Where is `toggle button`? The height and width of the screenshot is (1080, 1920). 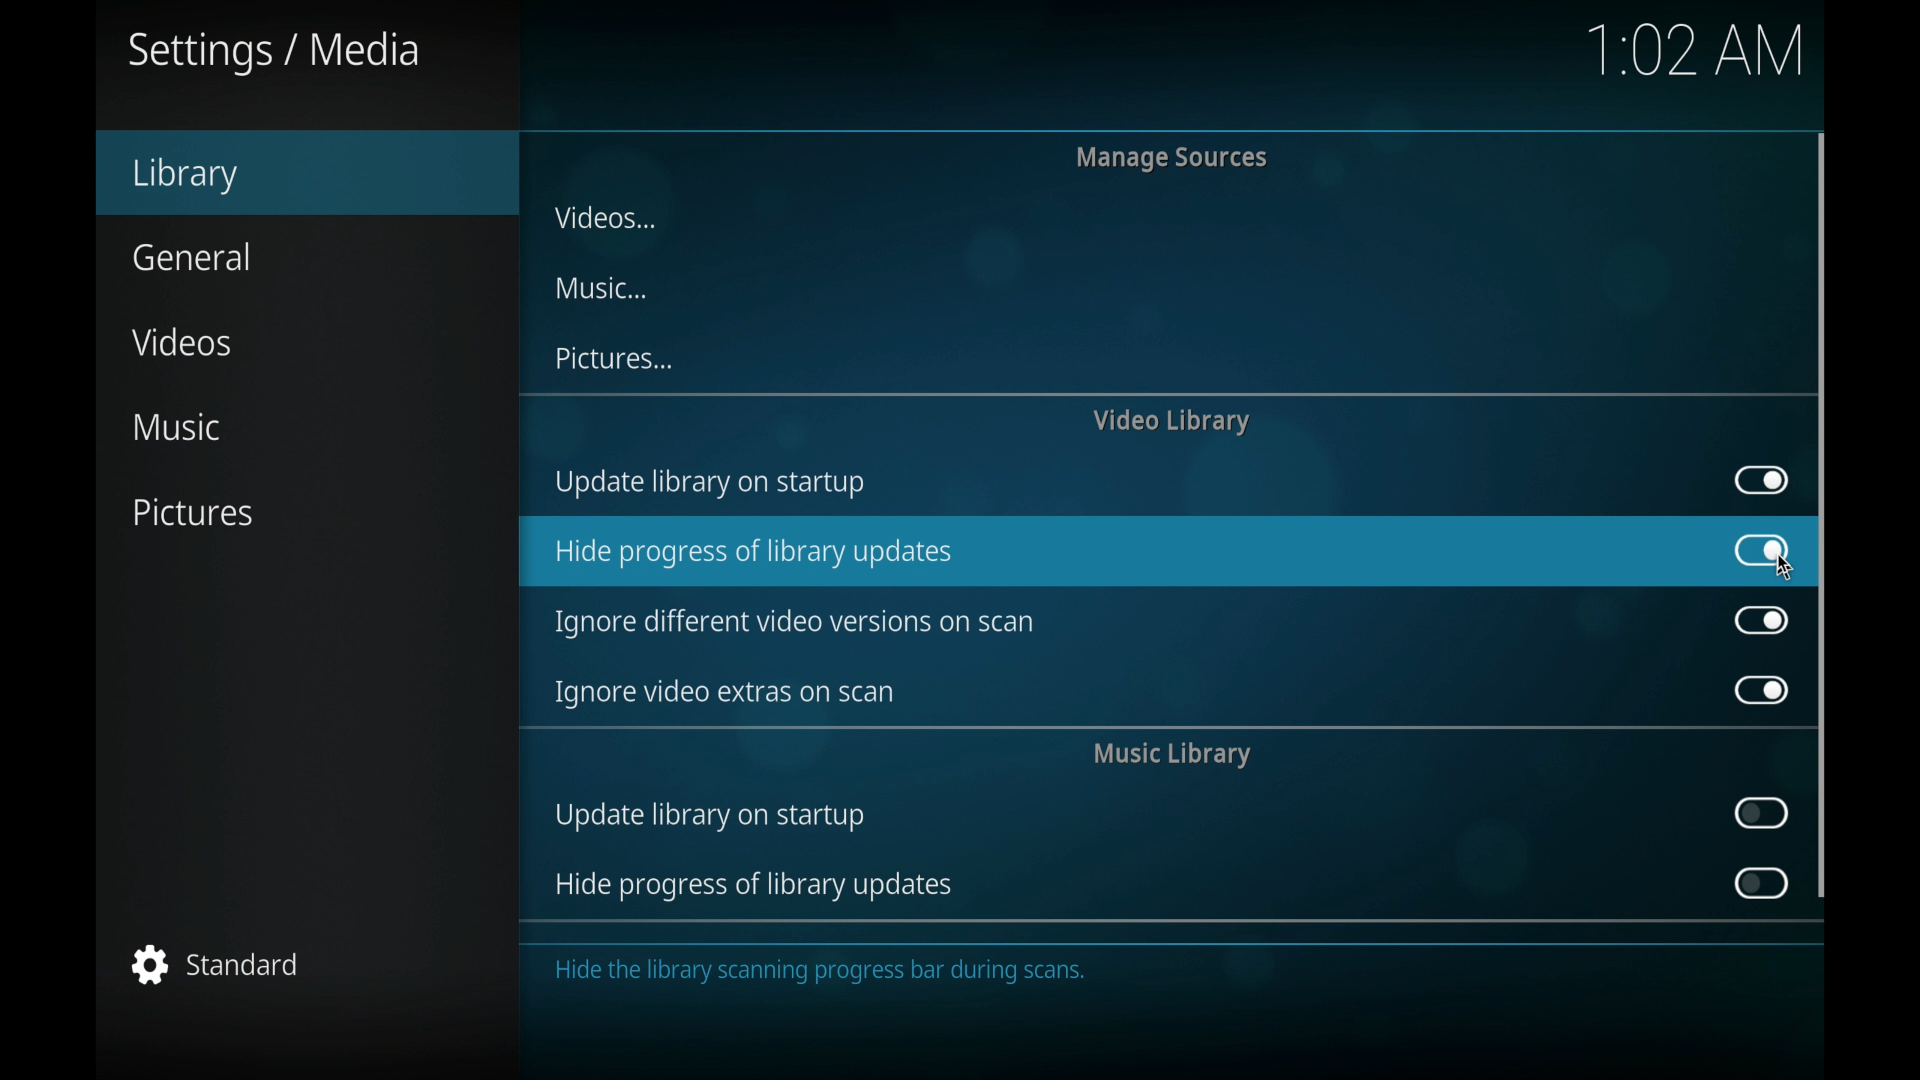
toggle button is located at coordinates (1762, 549).